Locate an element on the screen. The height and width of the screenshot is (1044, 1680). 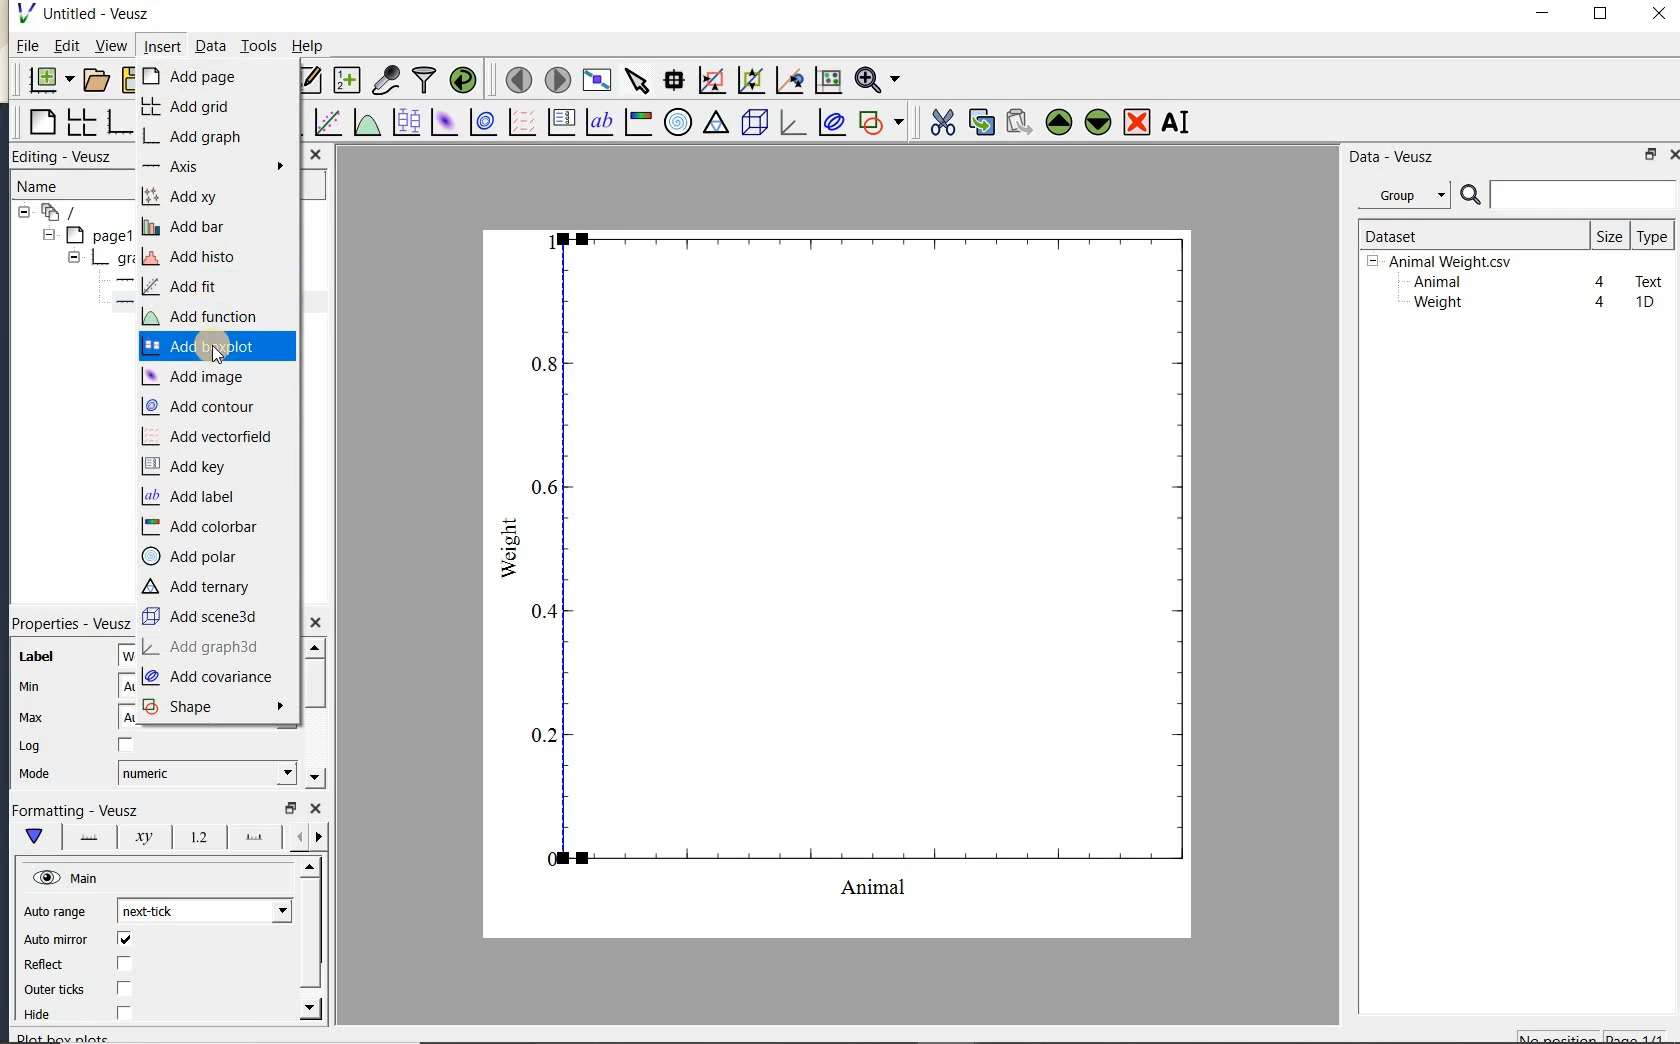
Properties - Veusz is located at coordinates (69, 623).